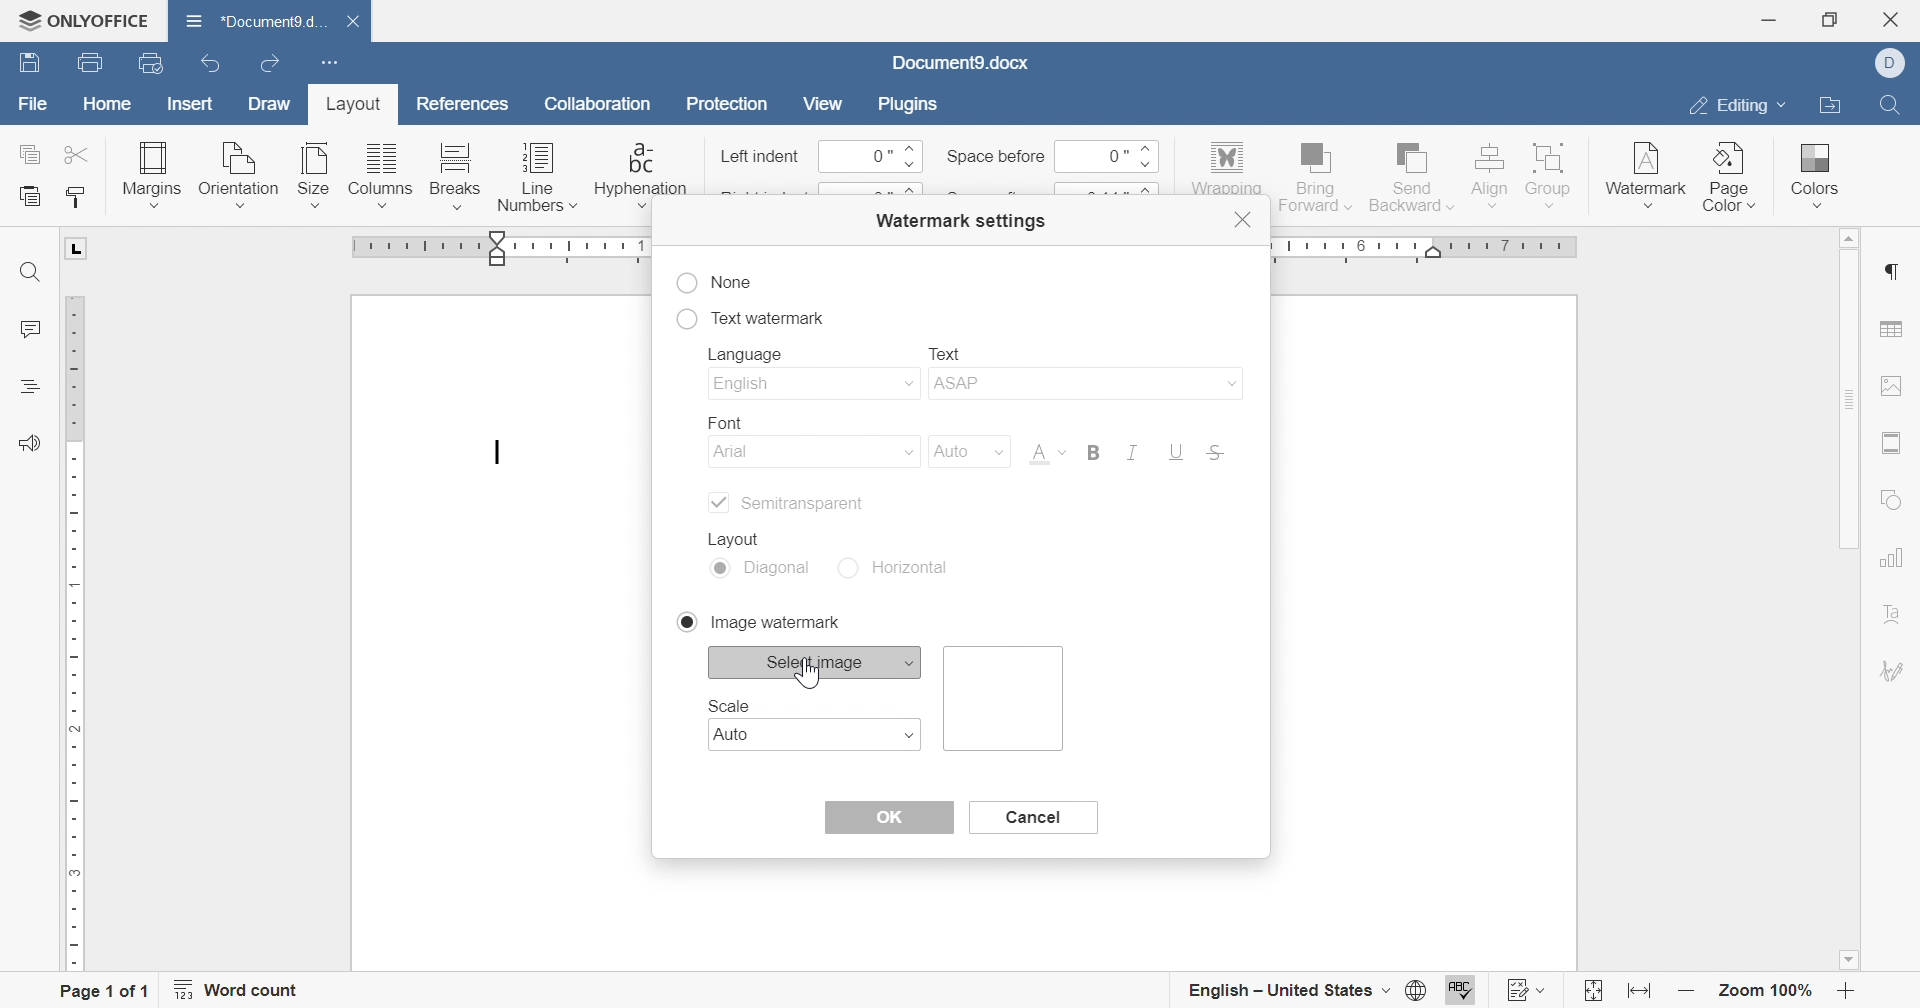  I want to click on Font, so click(1045, 456).